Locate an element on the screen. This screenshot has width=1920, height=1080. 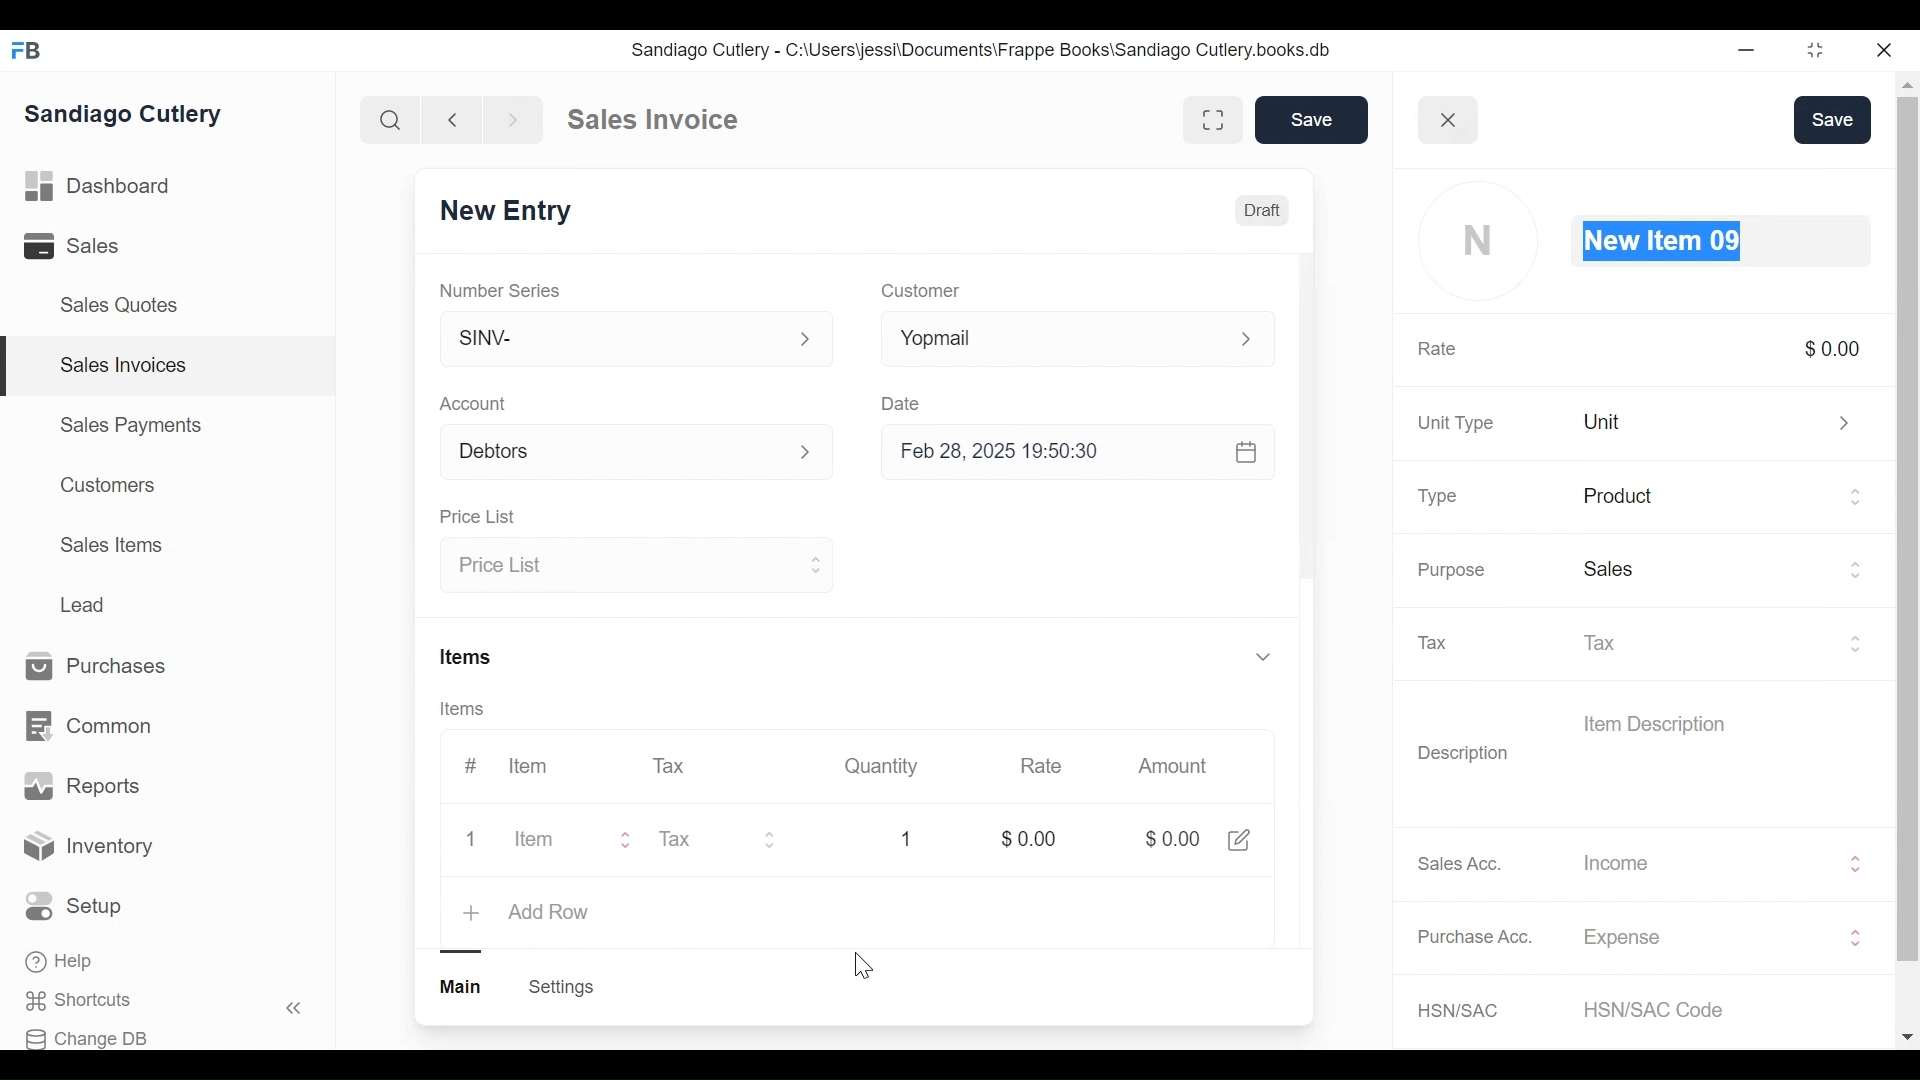
Dashboard is located at coordinates (99, 184).